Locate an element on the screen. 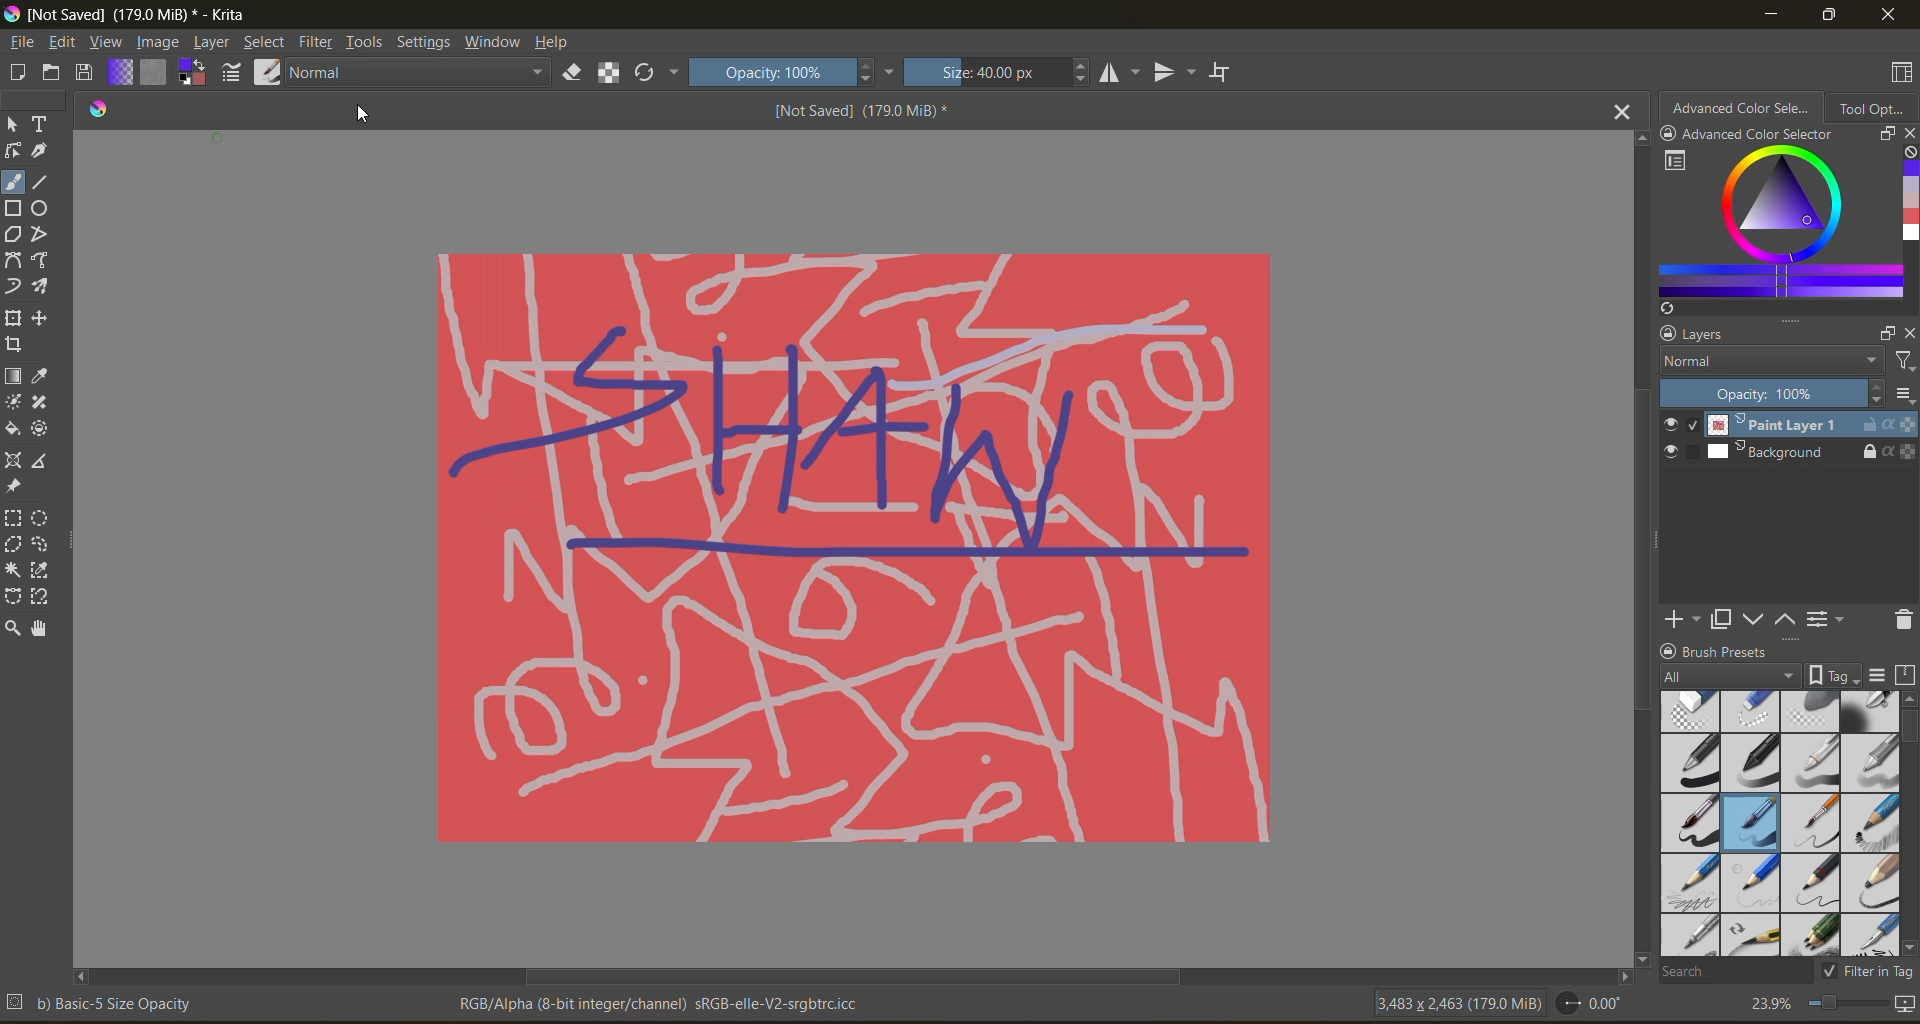  transform a layer is located at coordinates (15, 318).